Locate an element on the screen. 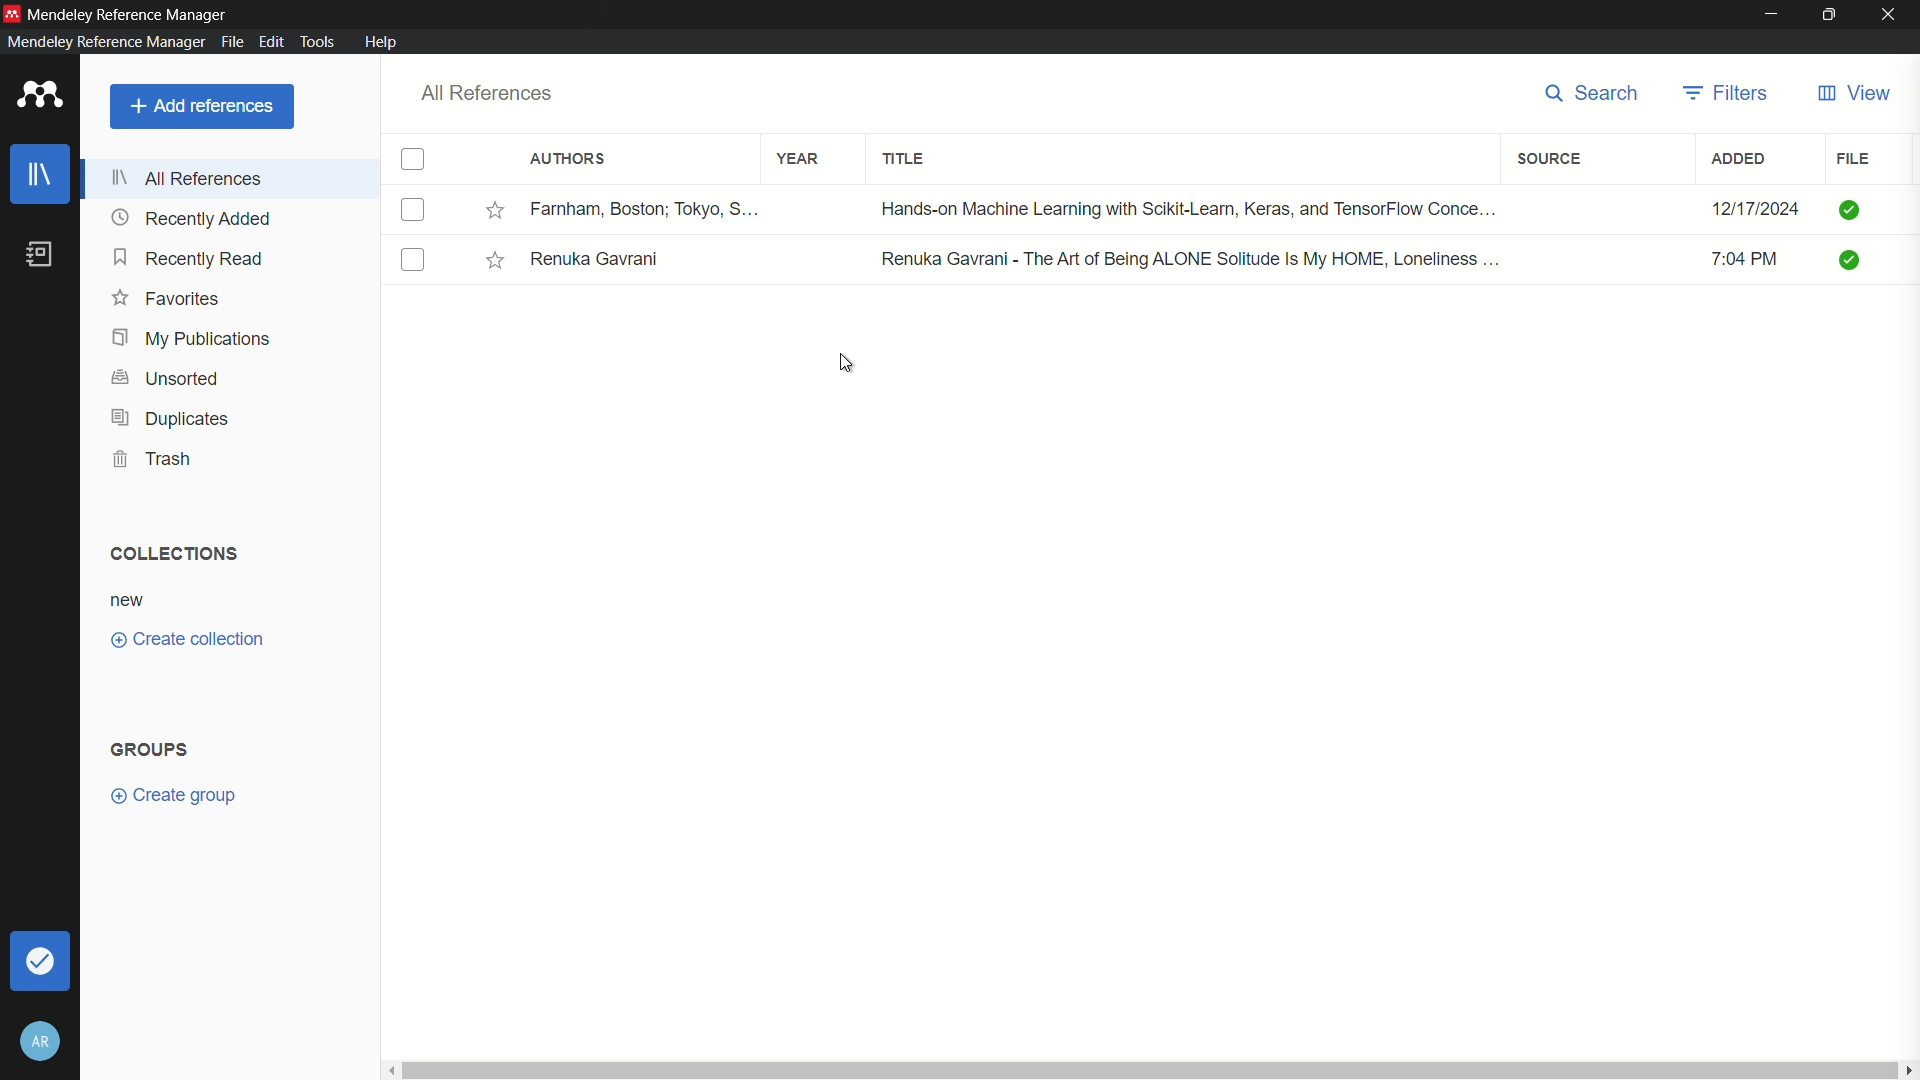  recently added is located at coordinates (188, 217).